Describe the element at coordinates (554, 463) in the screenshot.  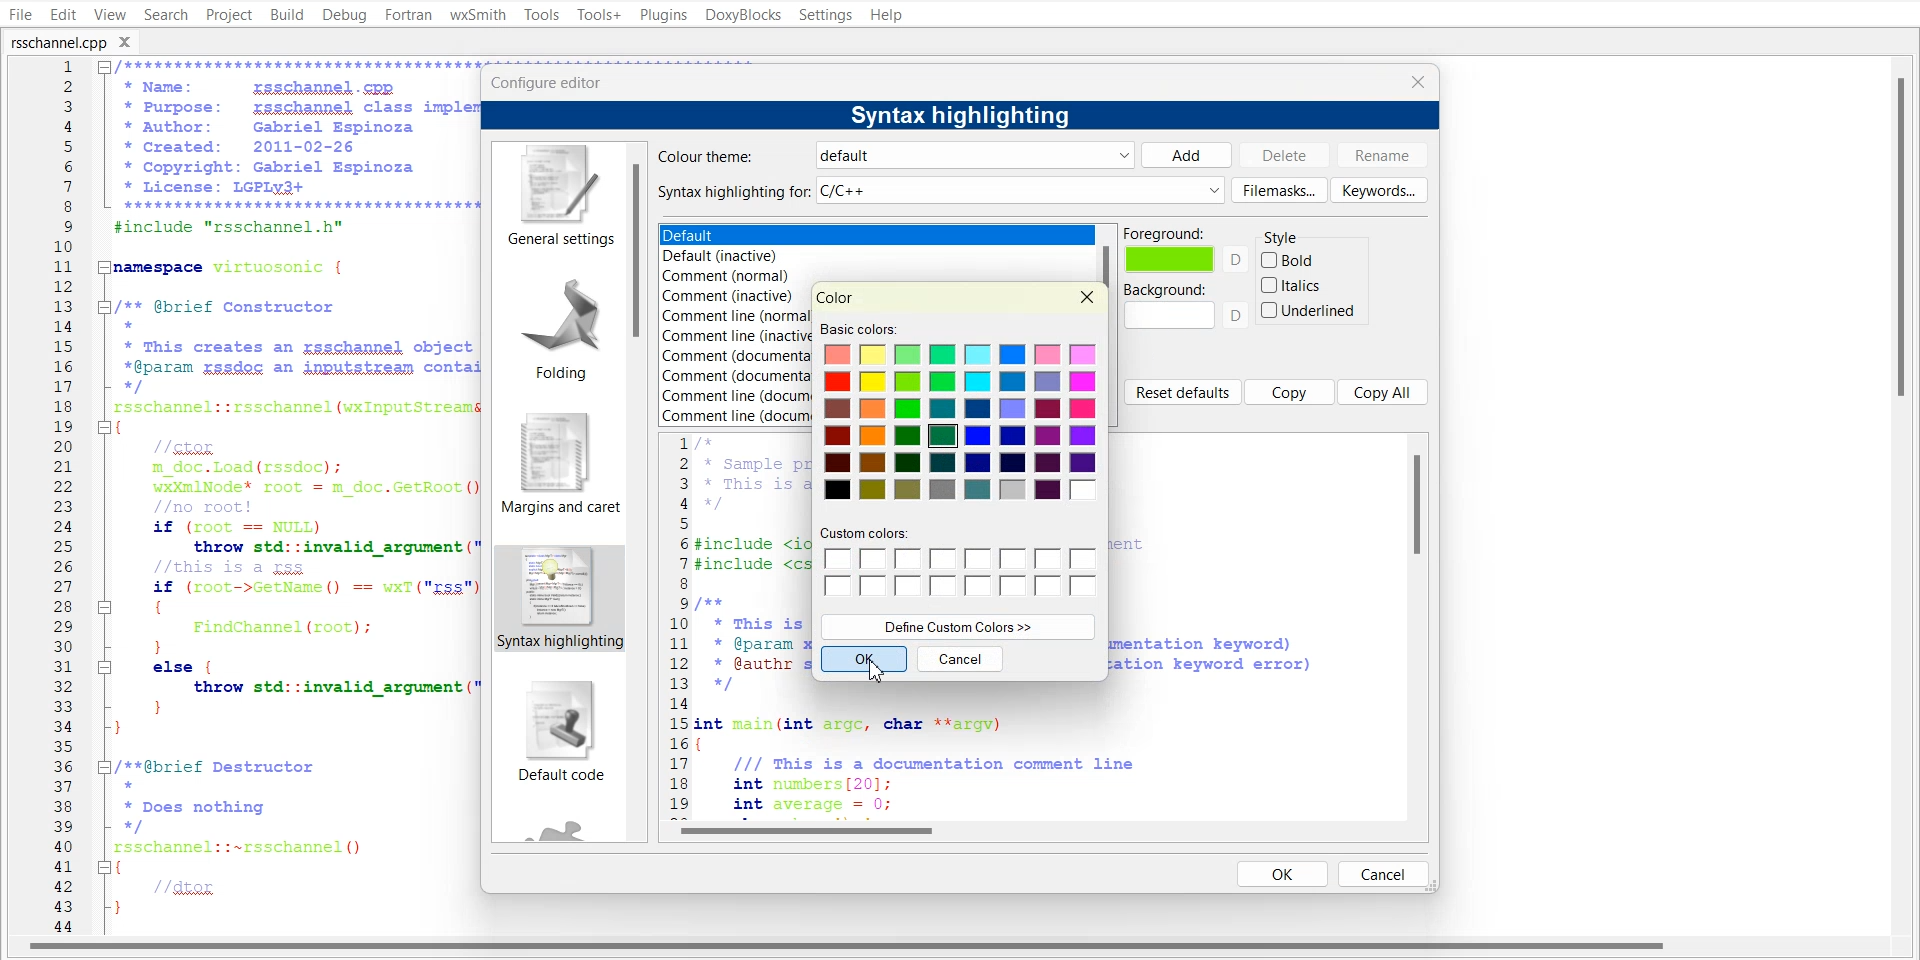
I see `Margin and carpet` at that location.